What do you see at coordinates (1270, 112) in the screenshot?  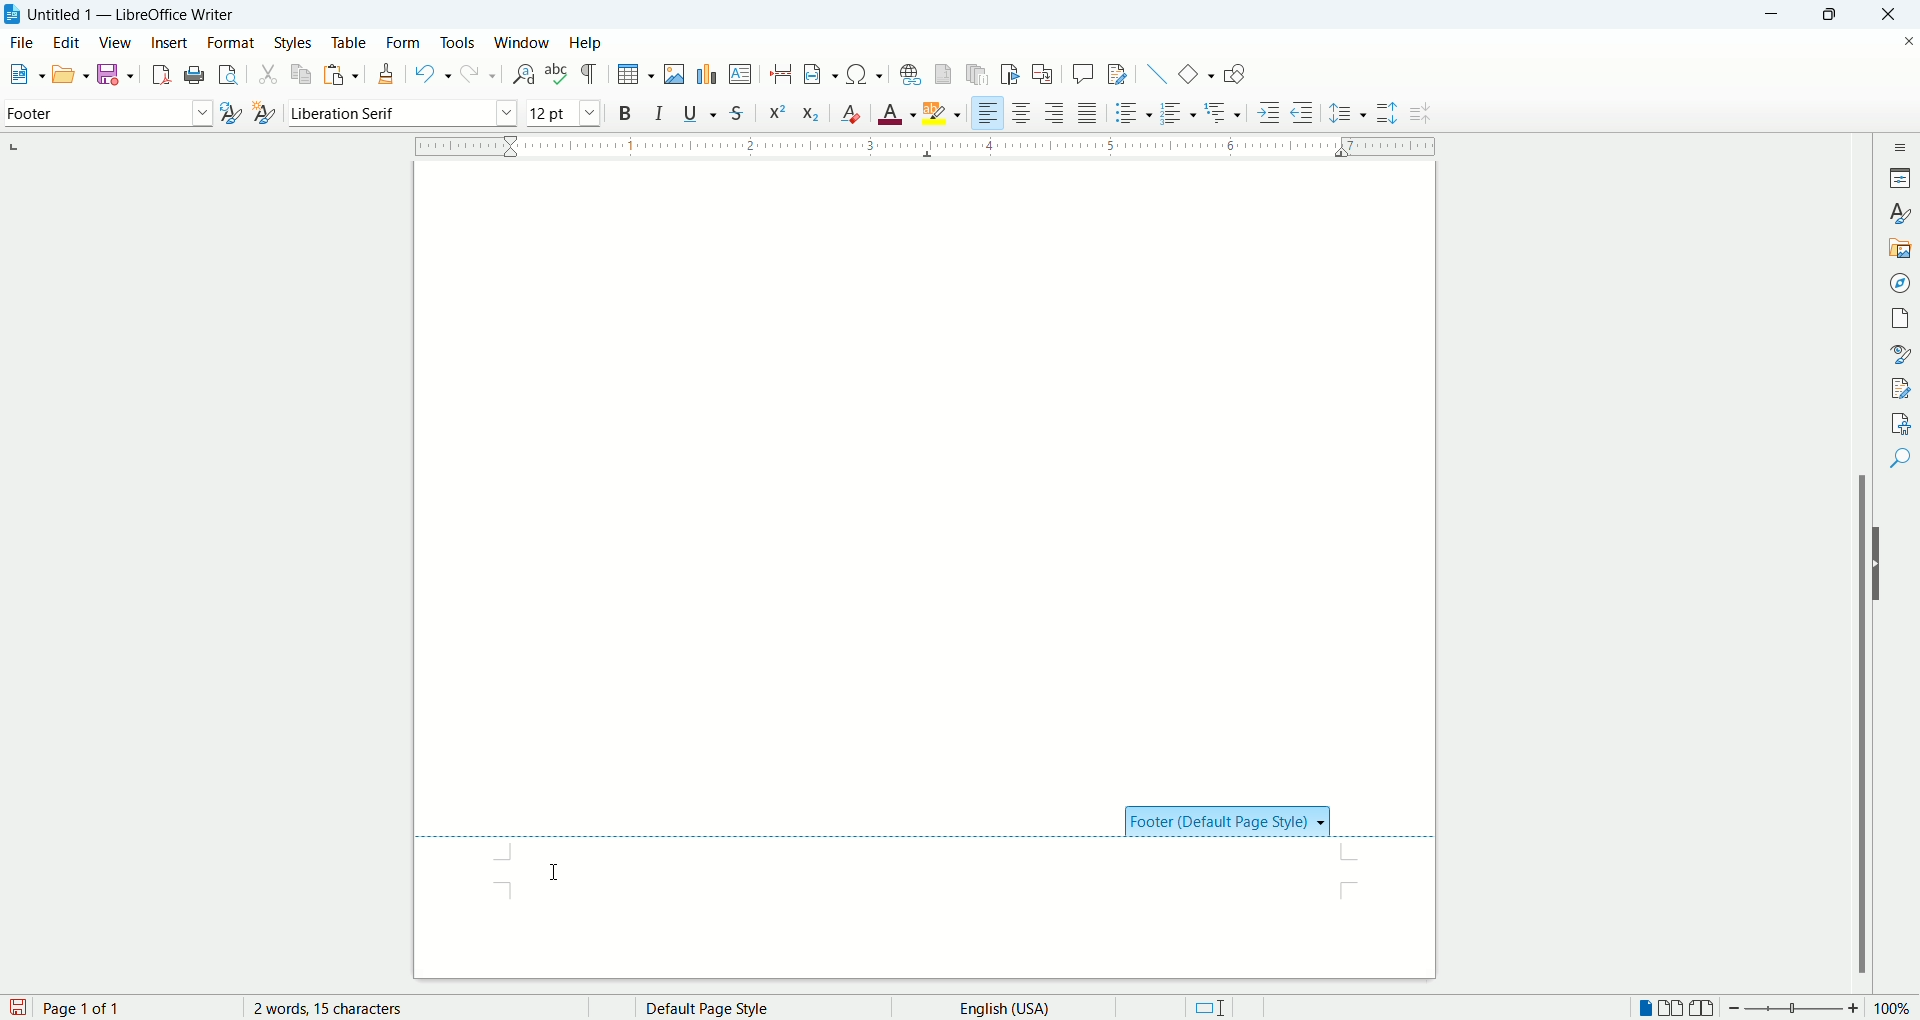 I see `increase indent` at bounding box center [1270, 112].